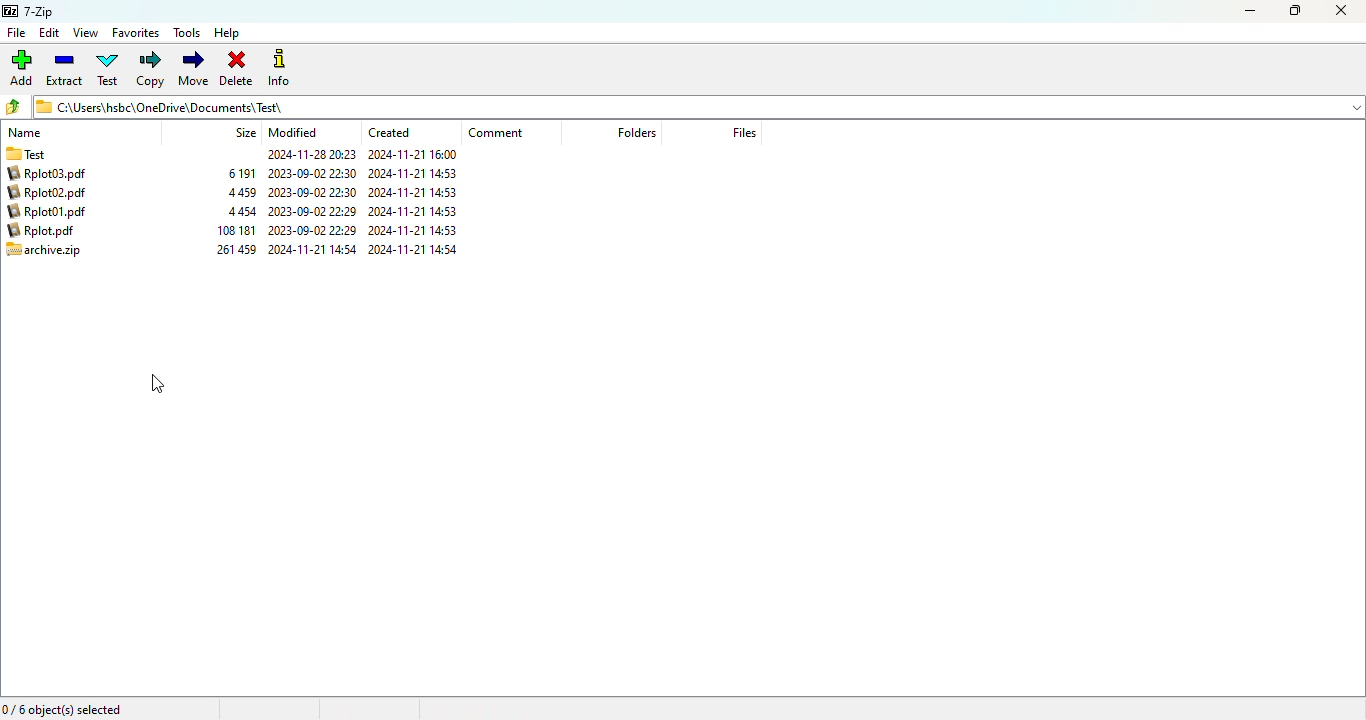 The height and width of the screenshot is (720, 1366). I want to click on 2024-11-21 14:54, so click(314, 173).